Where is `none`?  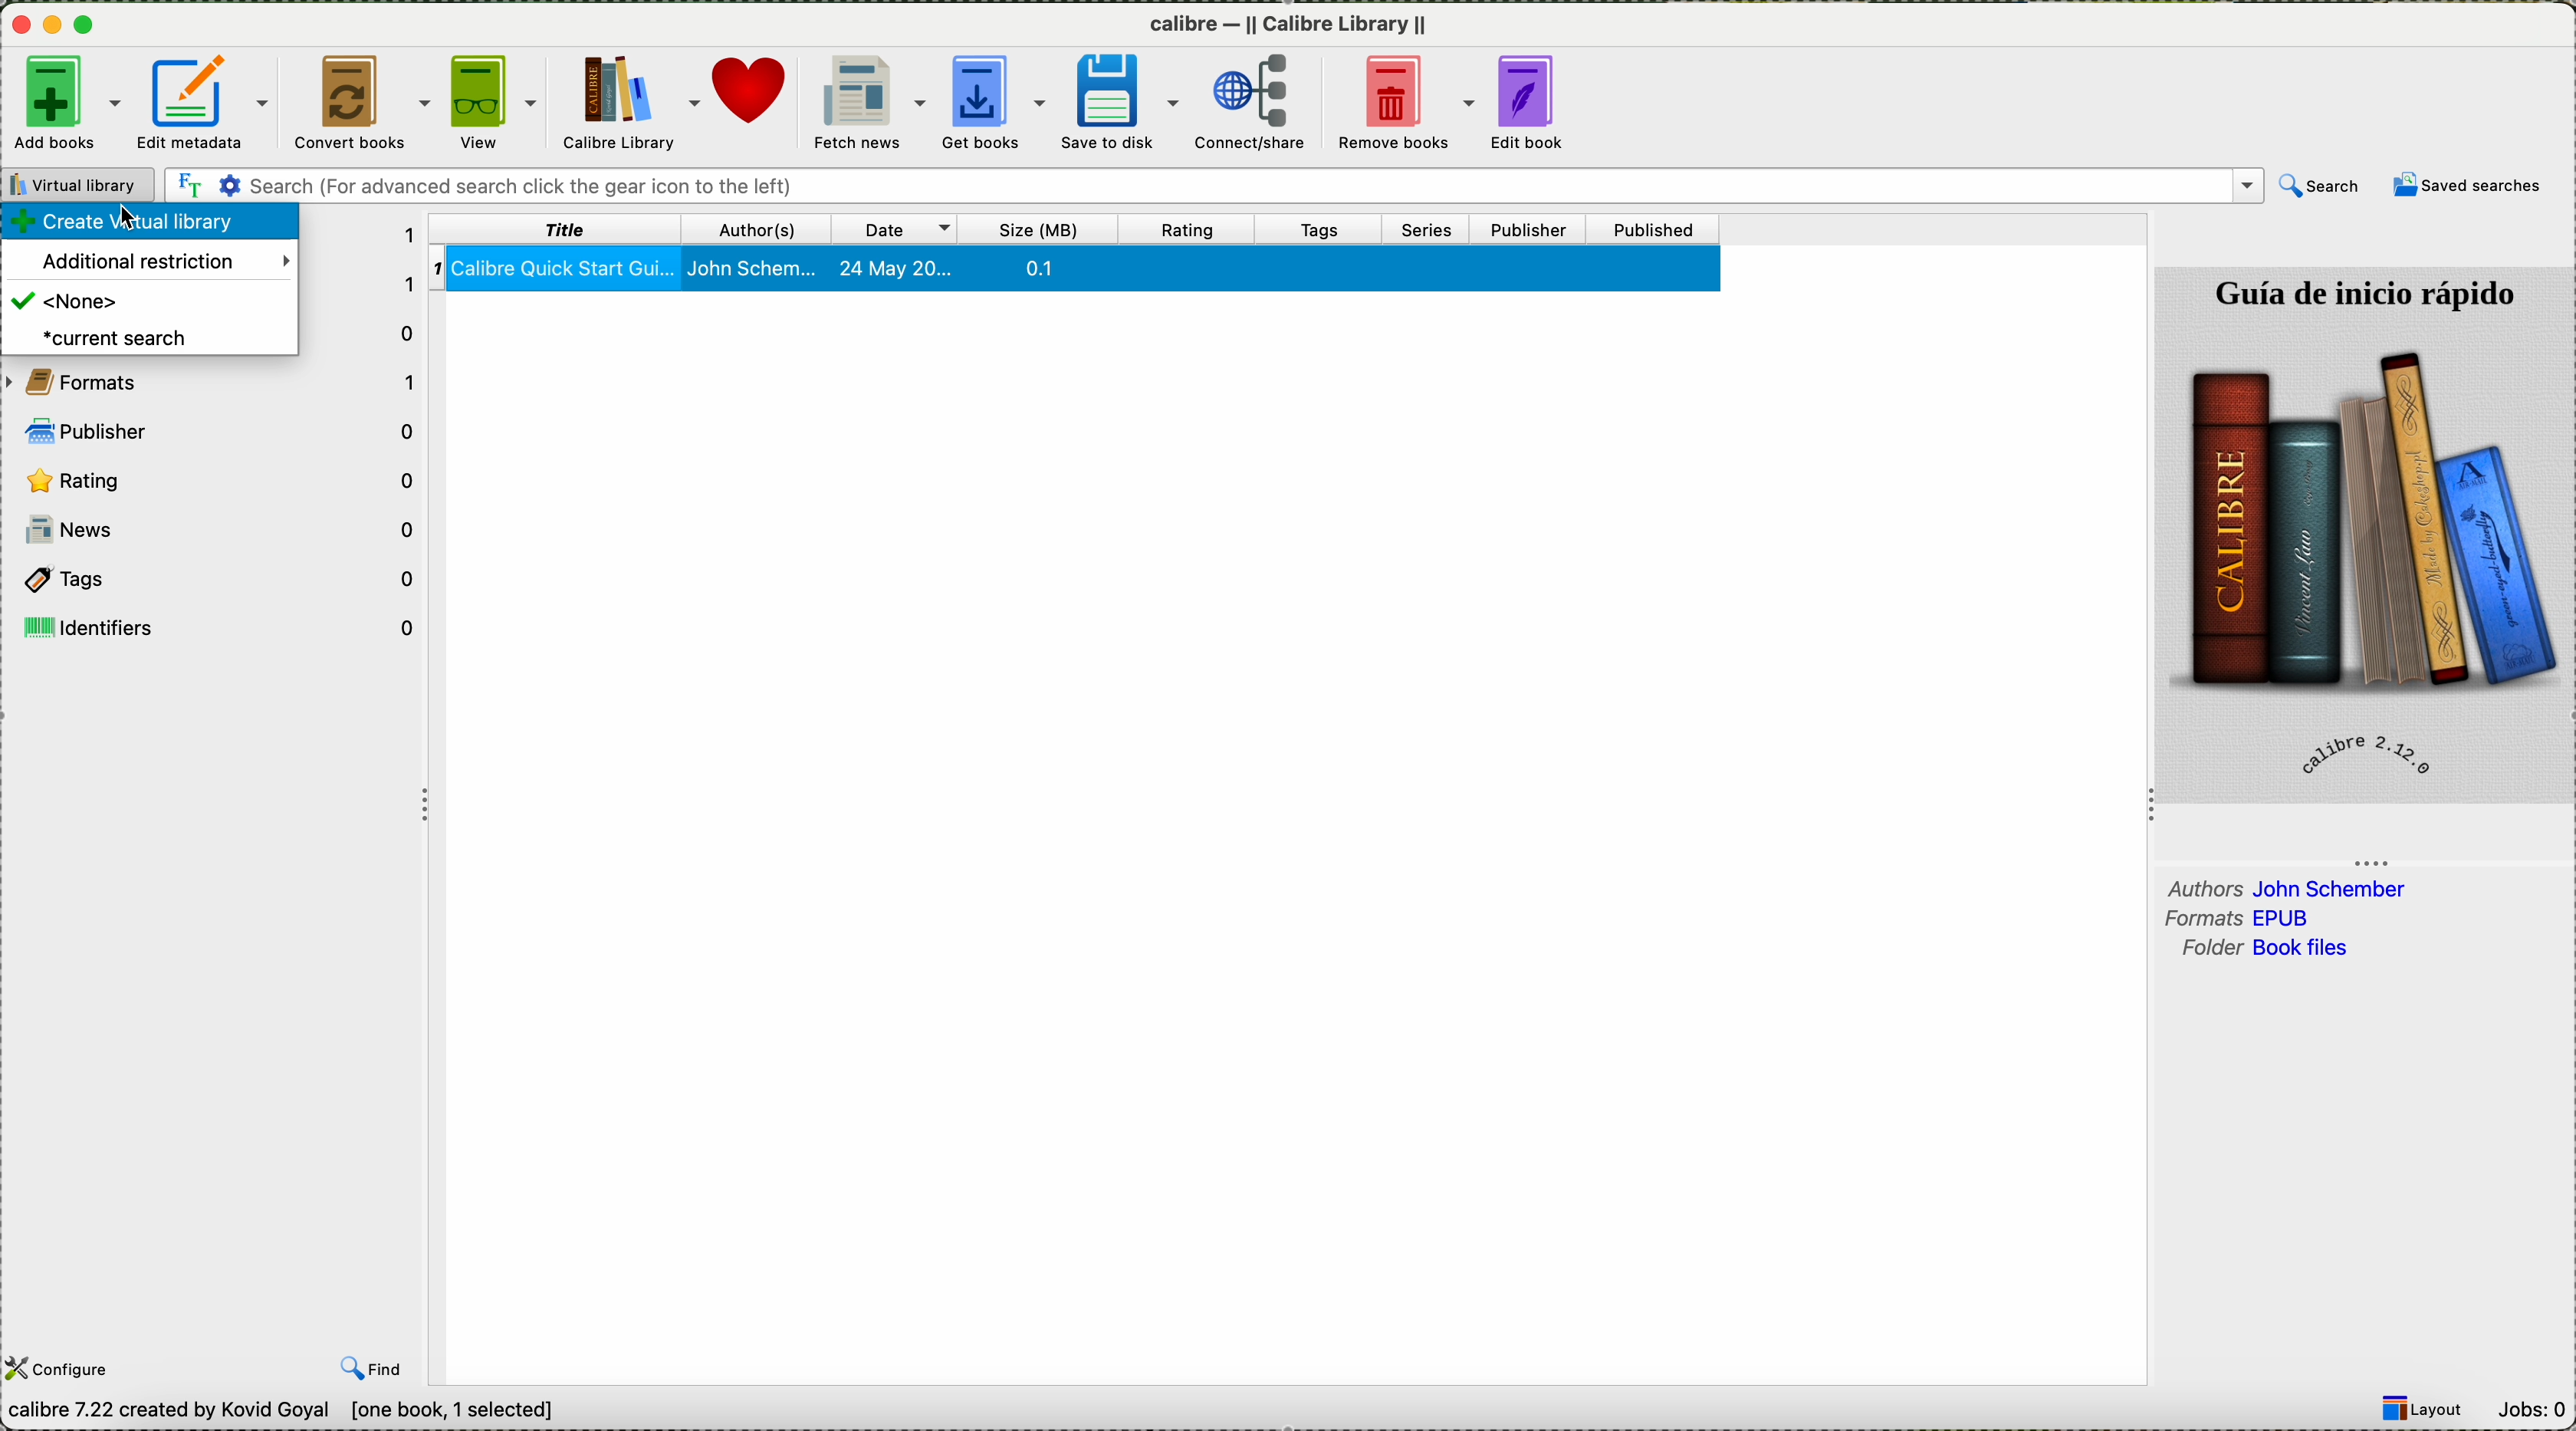
none is located at coordinates (67, 304).